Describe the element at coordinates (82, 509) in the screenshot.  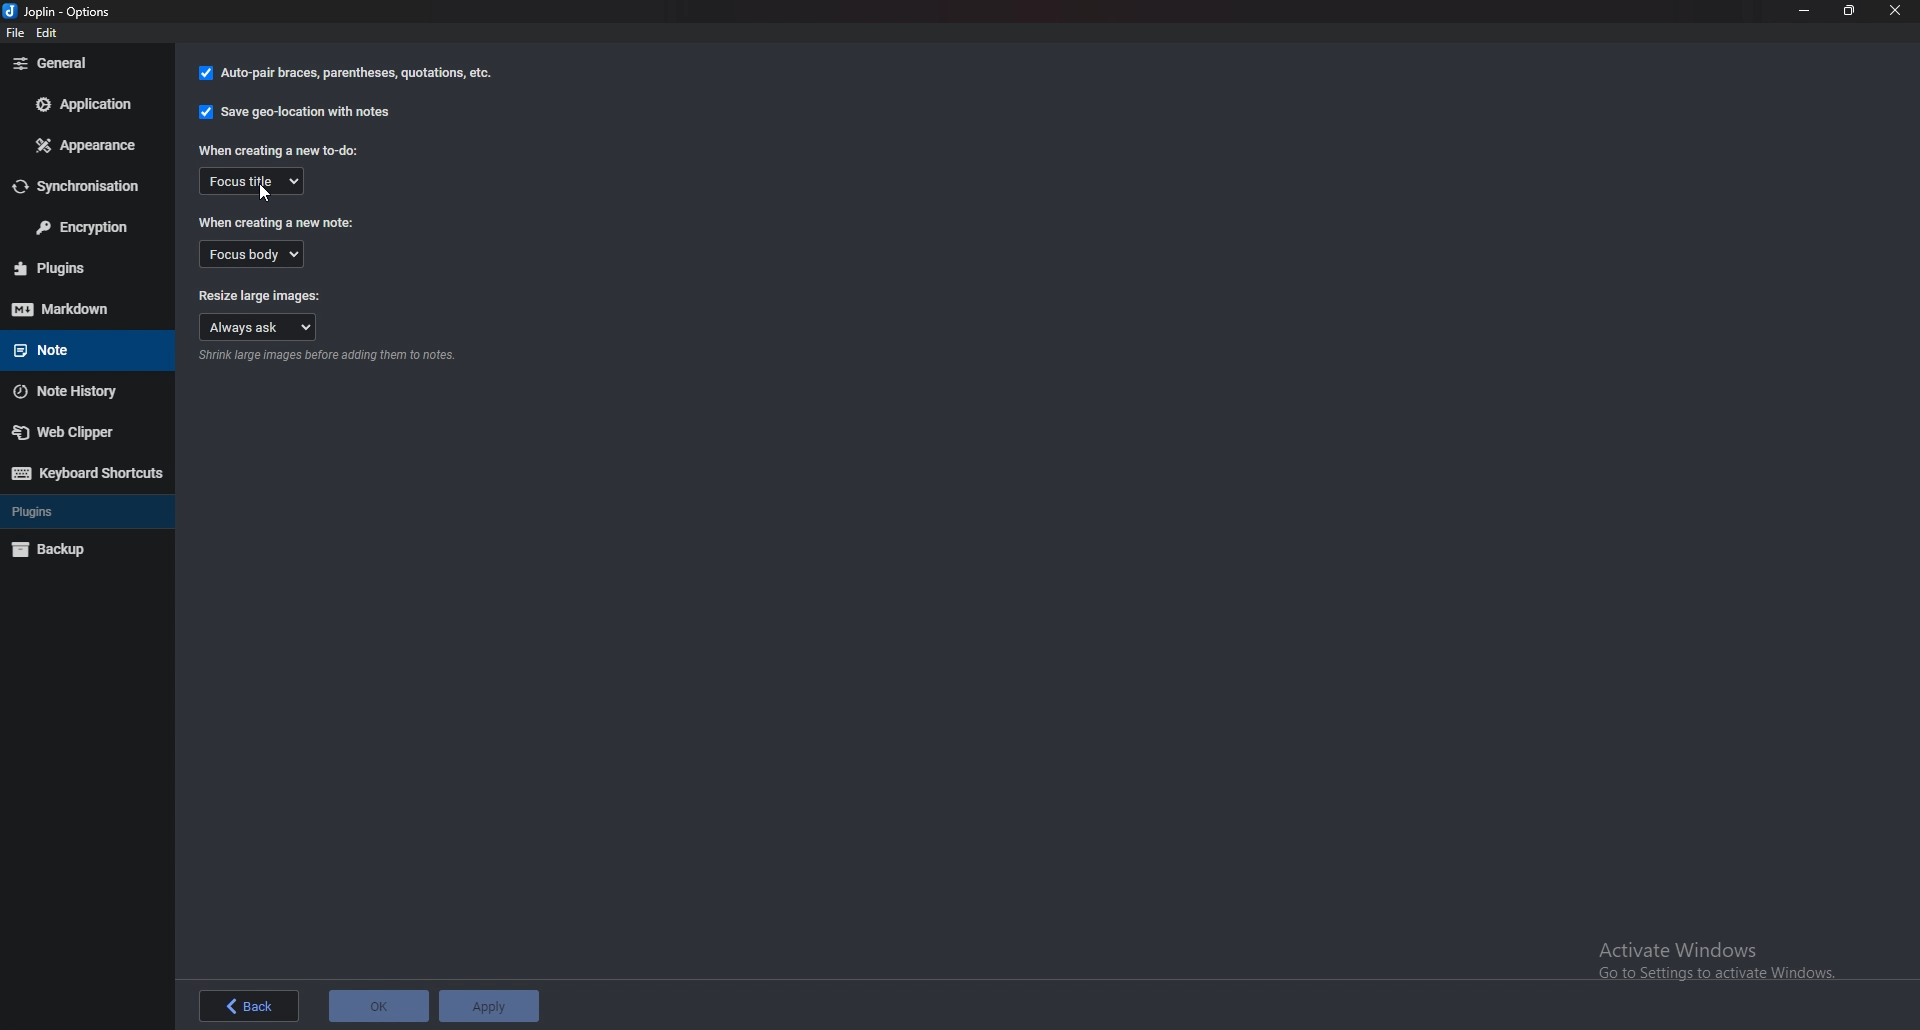
I see `plugins` at that location.